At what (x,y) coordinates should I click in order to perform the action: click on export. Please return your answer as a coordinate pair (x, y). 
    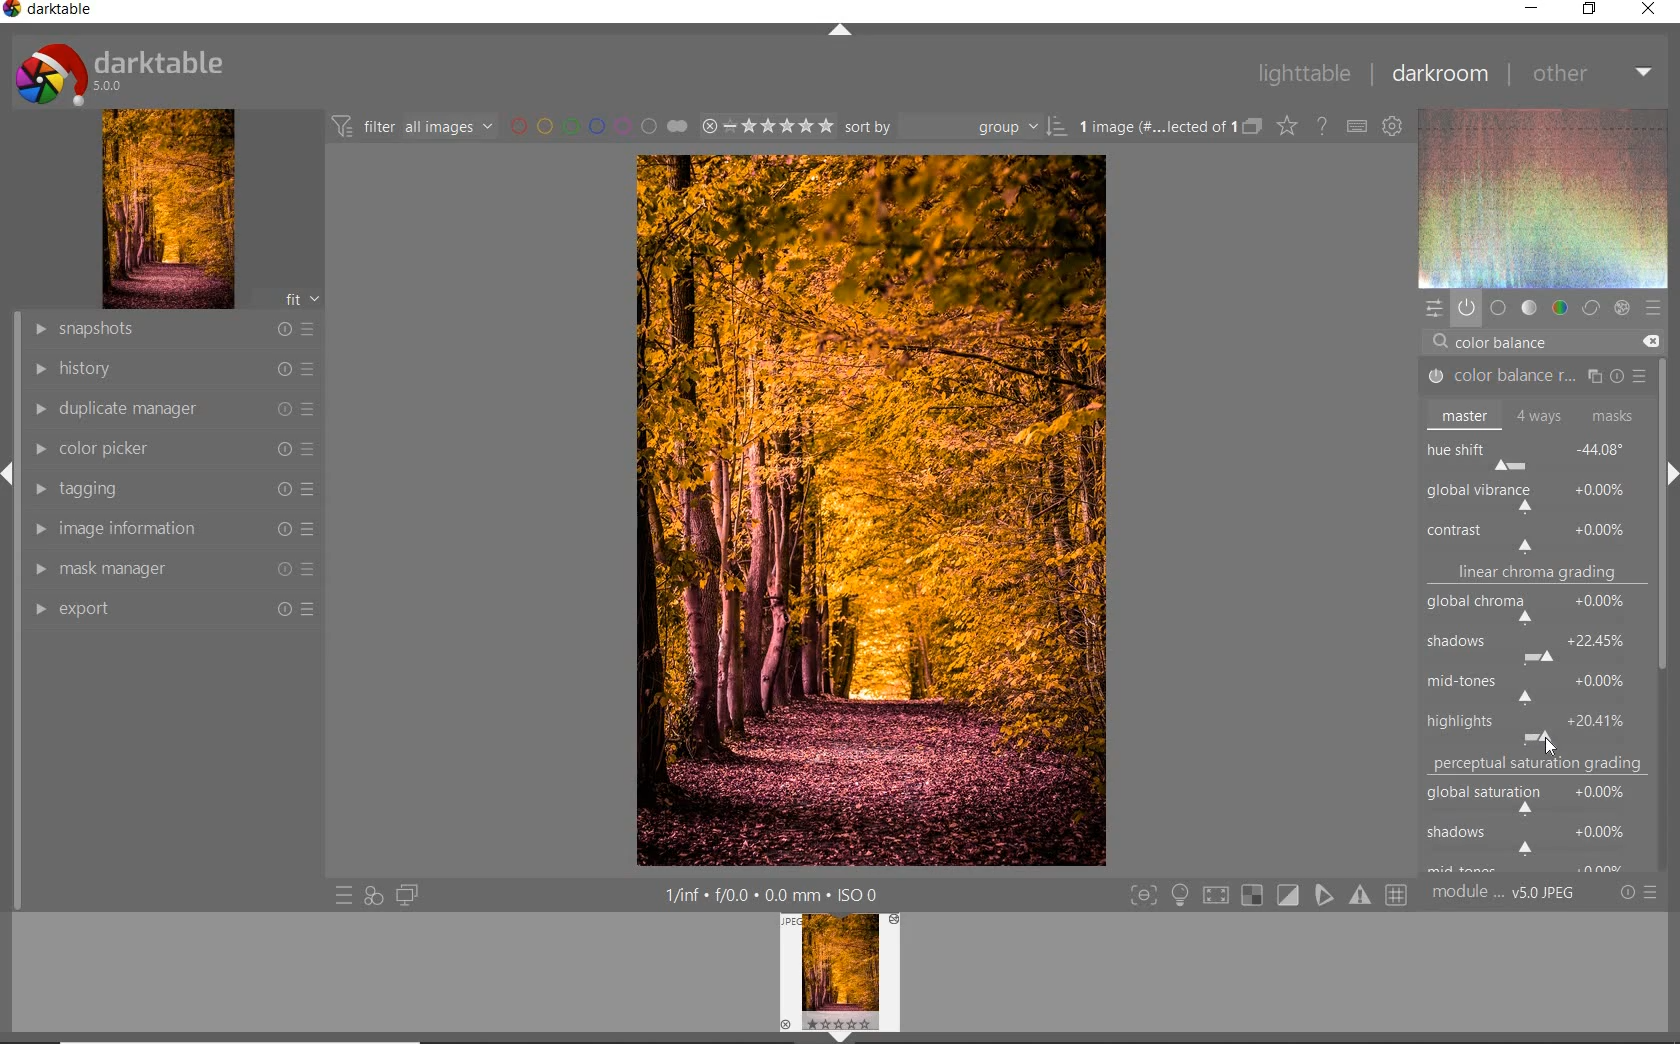
    Looking at the image, I should click on (175, 608).